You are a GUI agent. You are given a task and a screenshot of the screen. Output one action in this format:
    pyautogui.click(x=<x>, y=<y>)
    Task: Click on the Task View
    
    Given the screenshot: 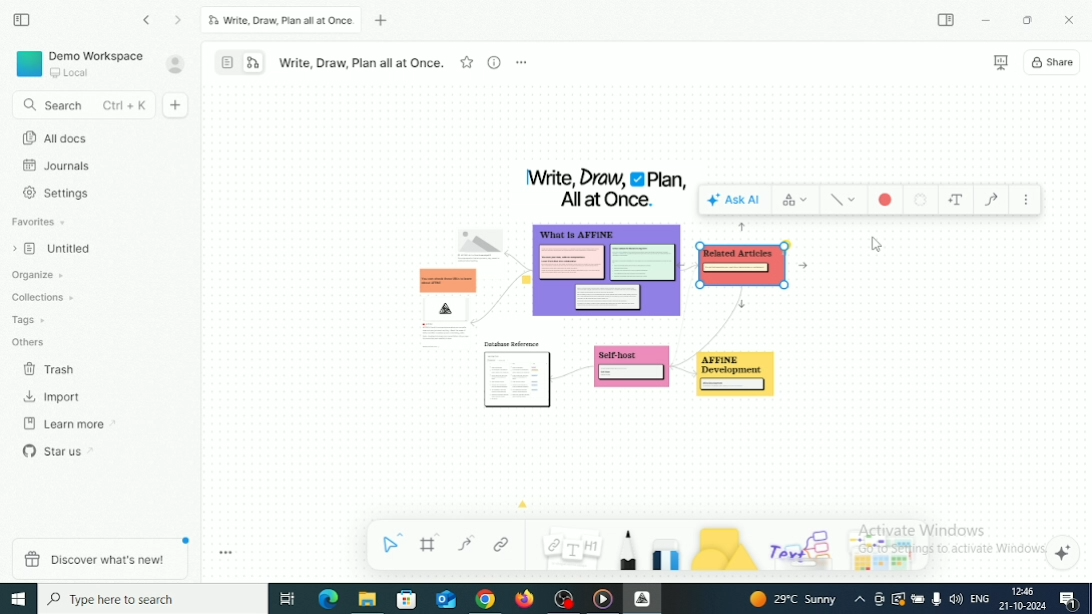 What is the action you would take?
    pyautogui.click(x=287, y=599)
    